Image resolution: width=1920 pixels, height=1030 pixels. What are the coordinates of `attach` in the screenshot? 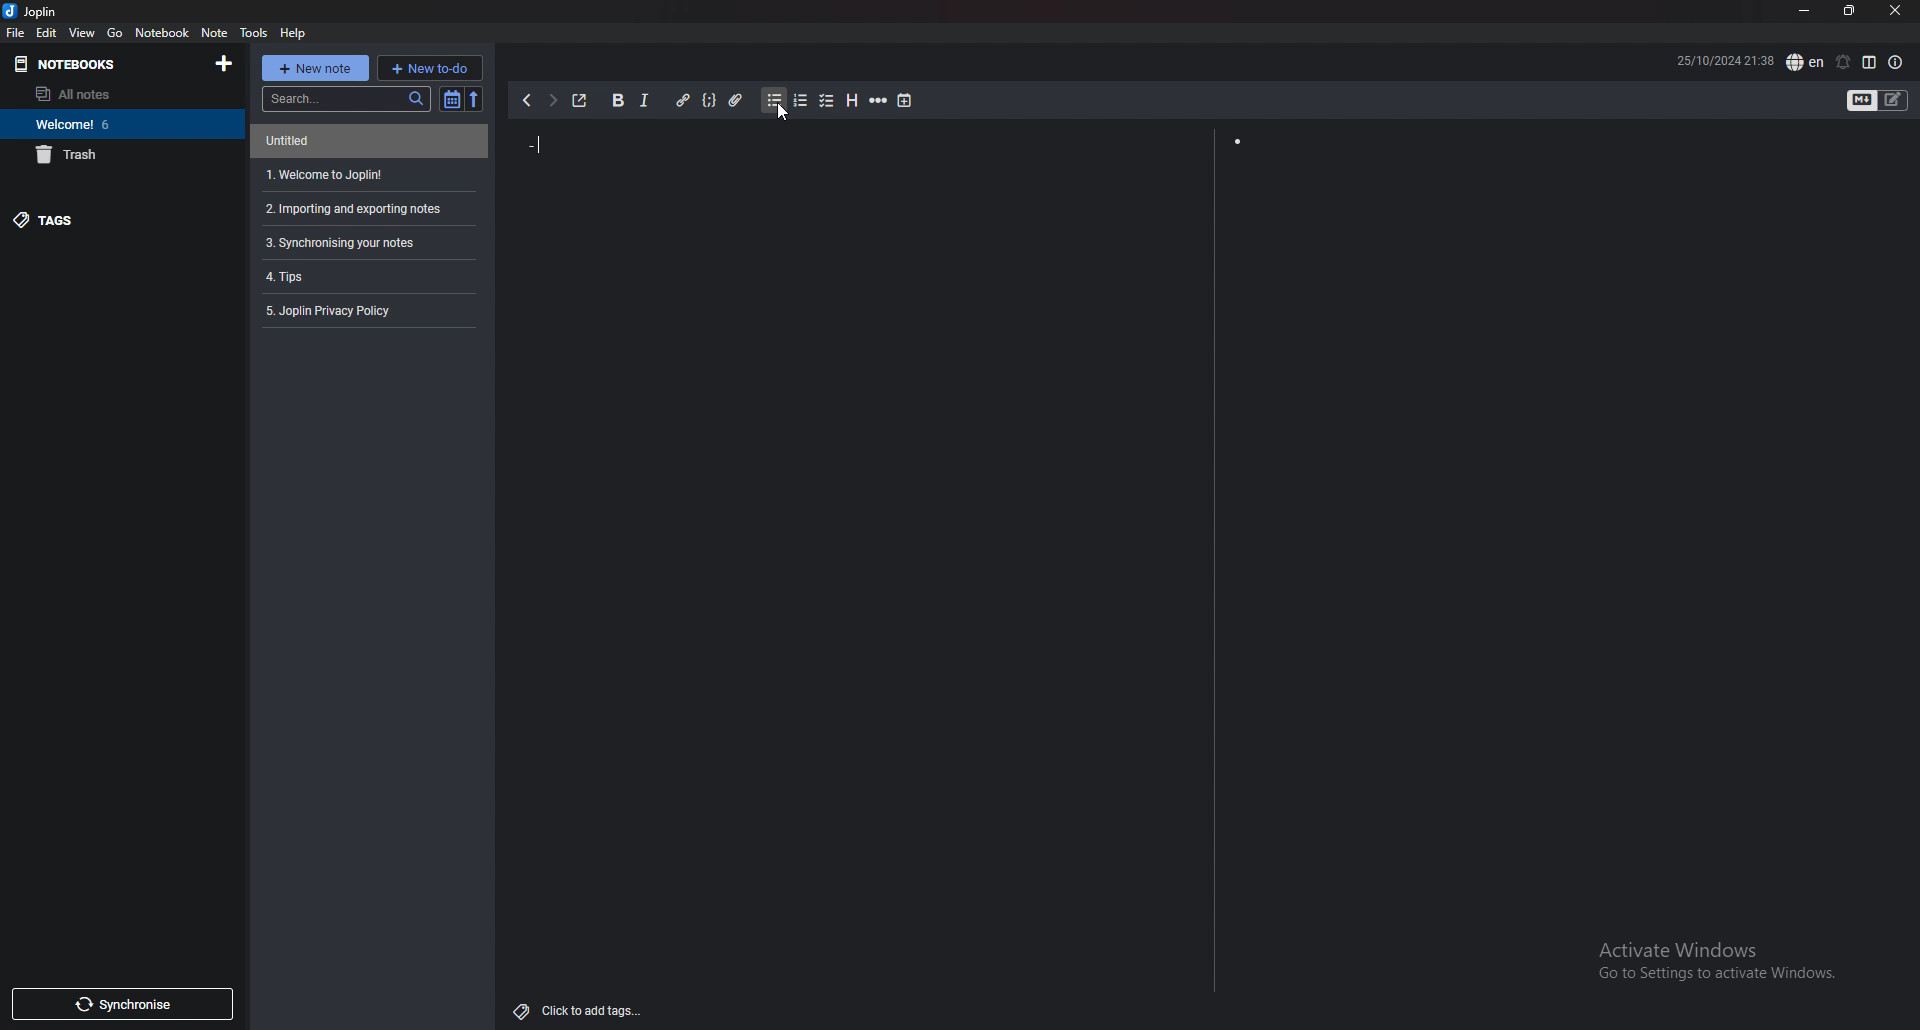 It's located at (732, 101).